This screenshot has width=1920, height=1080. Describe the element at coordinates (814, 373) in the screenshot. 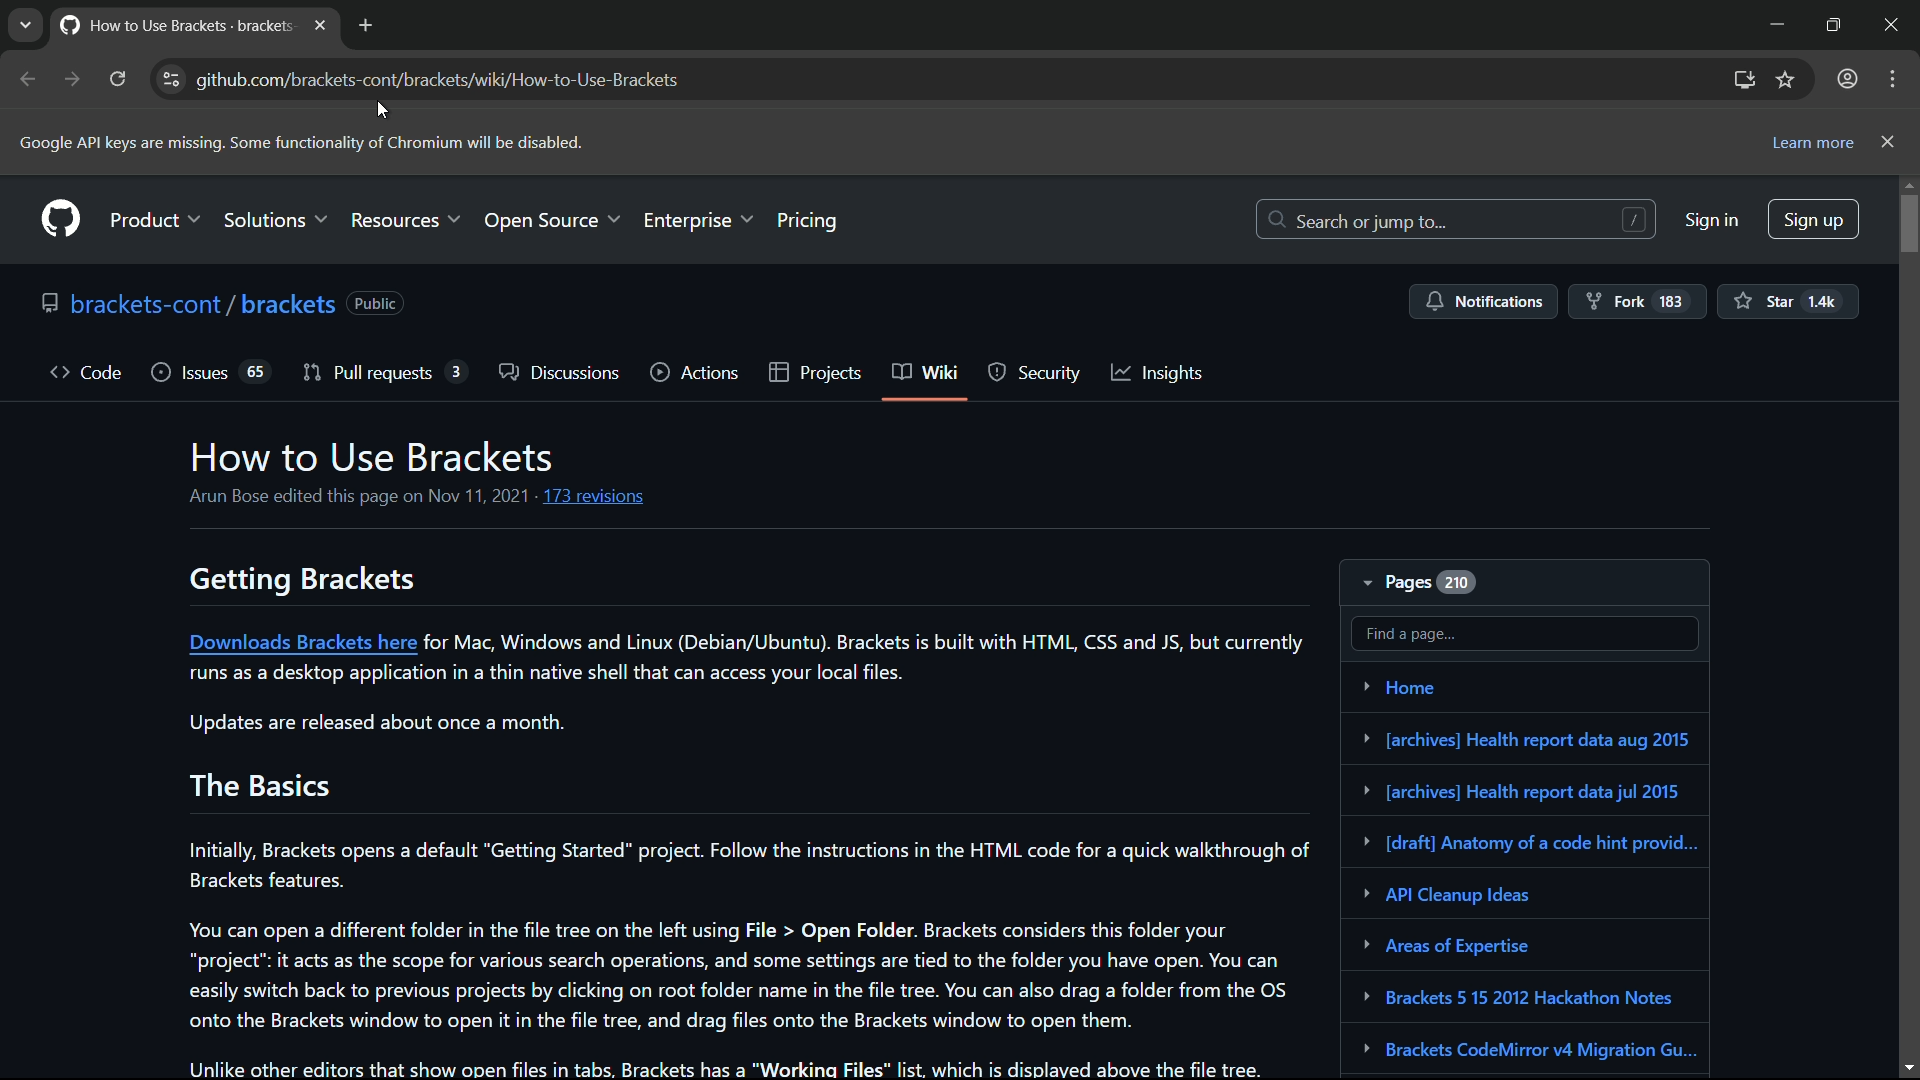

I see `projects` at that location.